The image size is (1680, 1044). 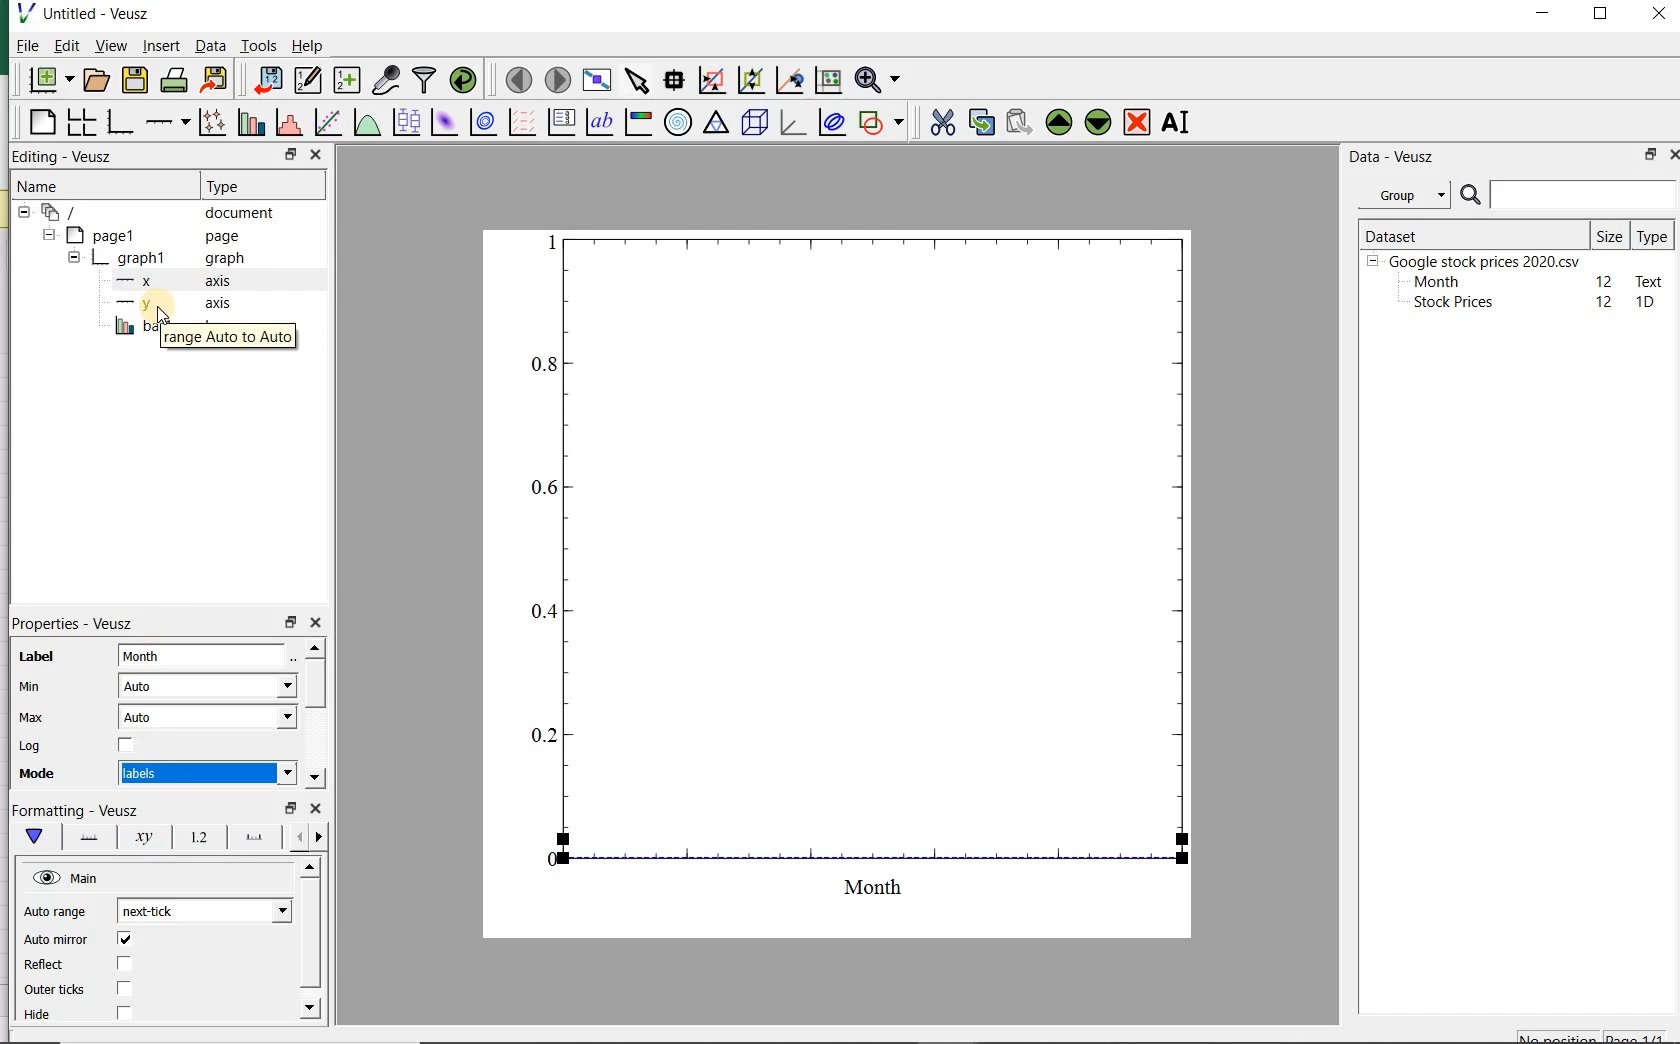 I want to click on copy the selected widget, so click(x=980, y=123).